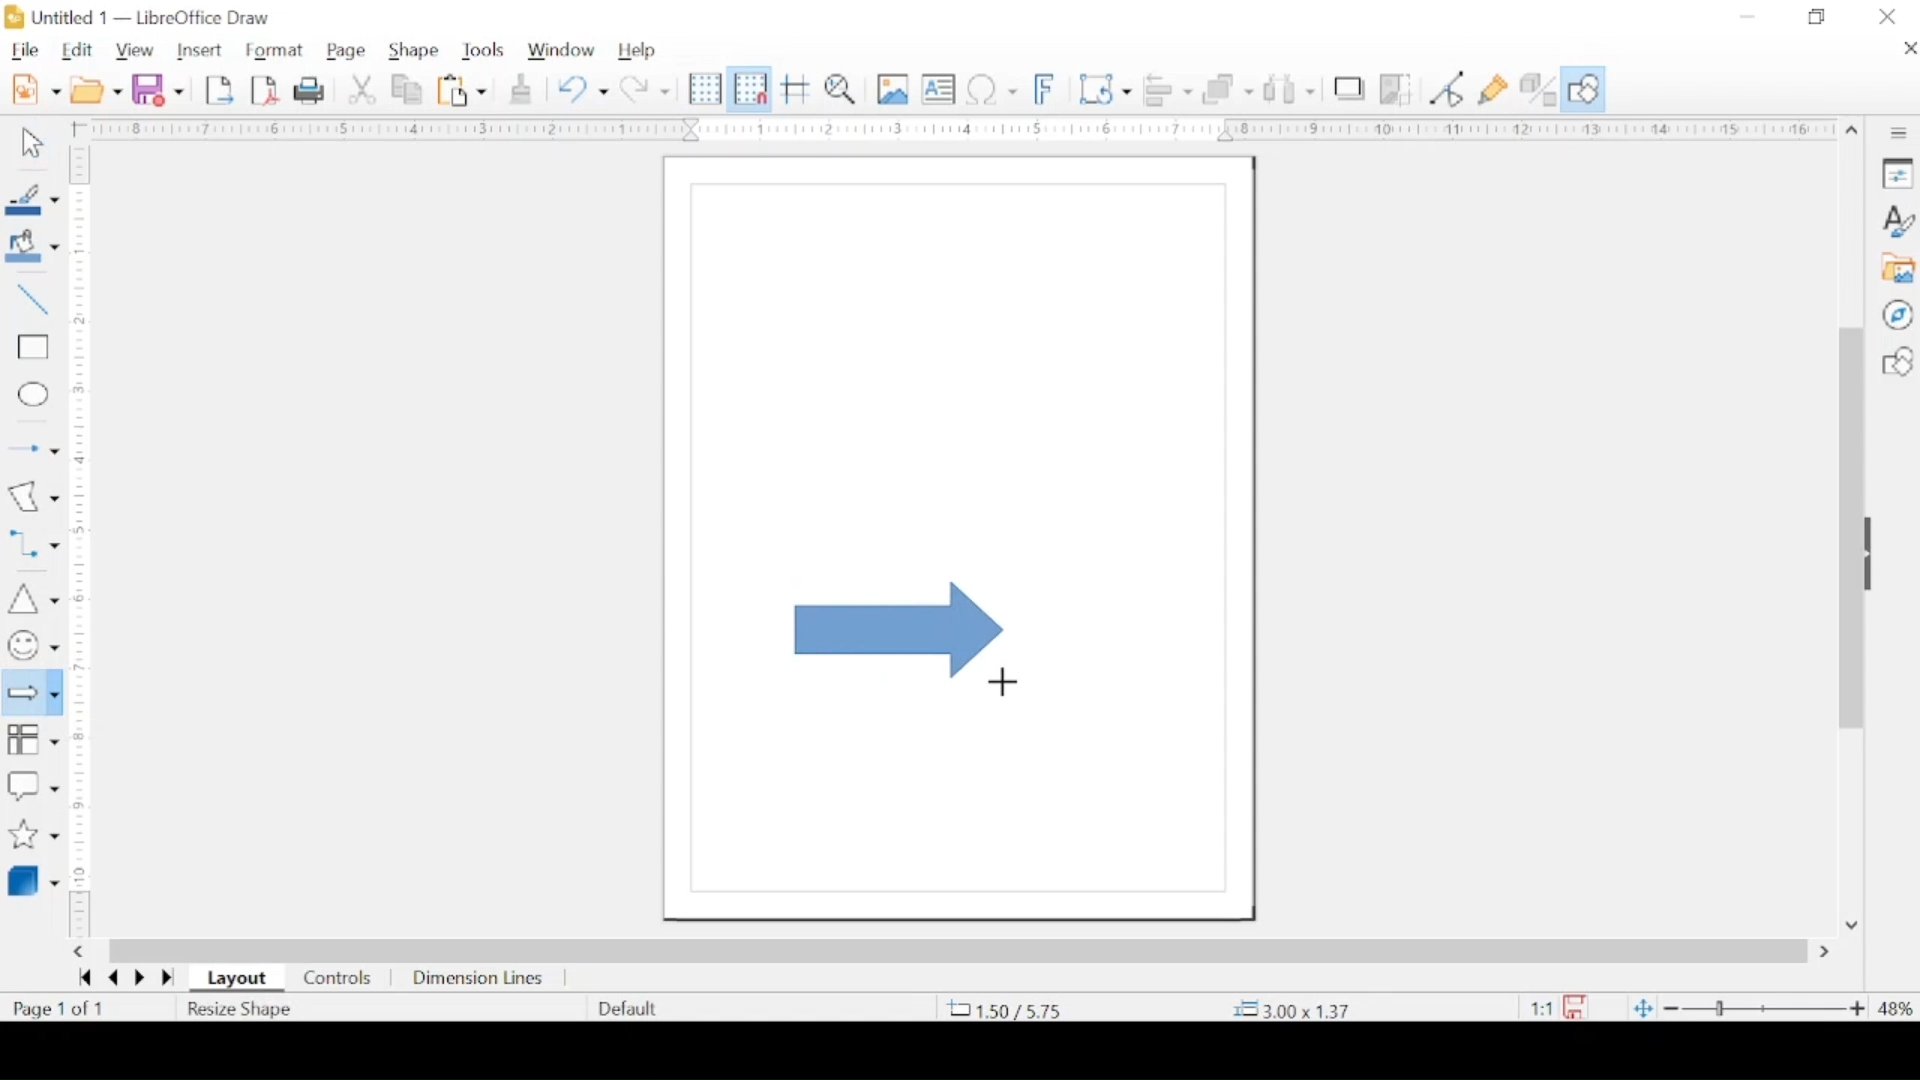  What do you see at coordinates (25, 52) in the screenshot?
I see `file` at bounding box center [25, 52].